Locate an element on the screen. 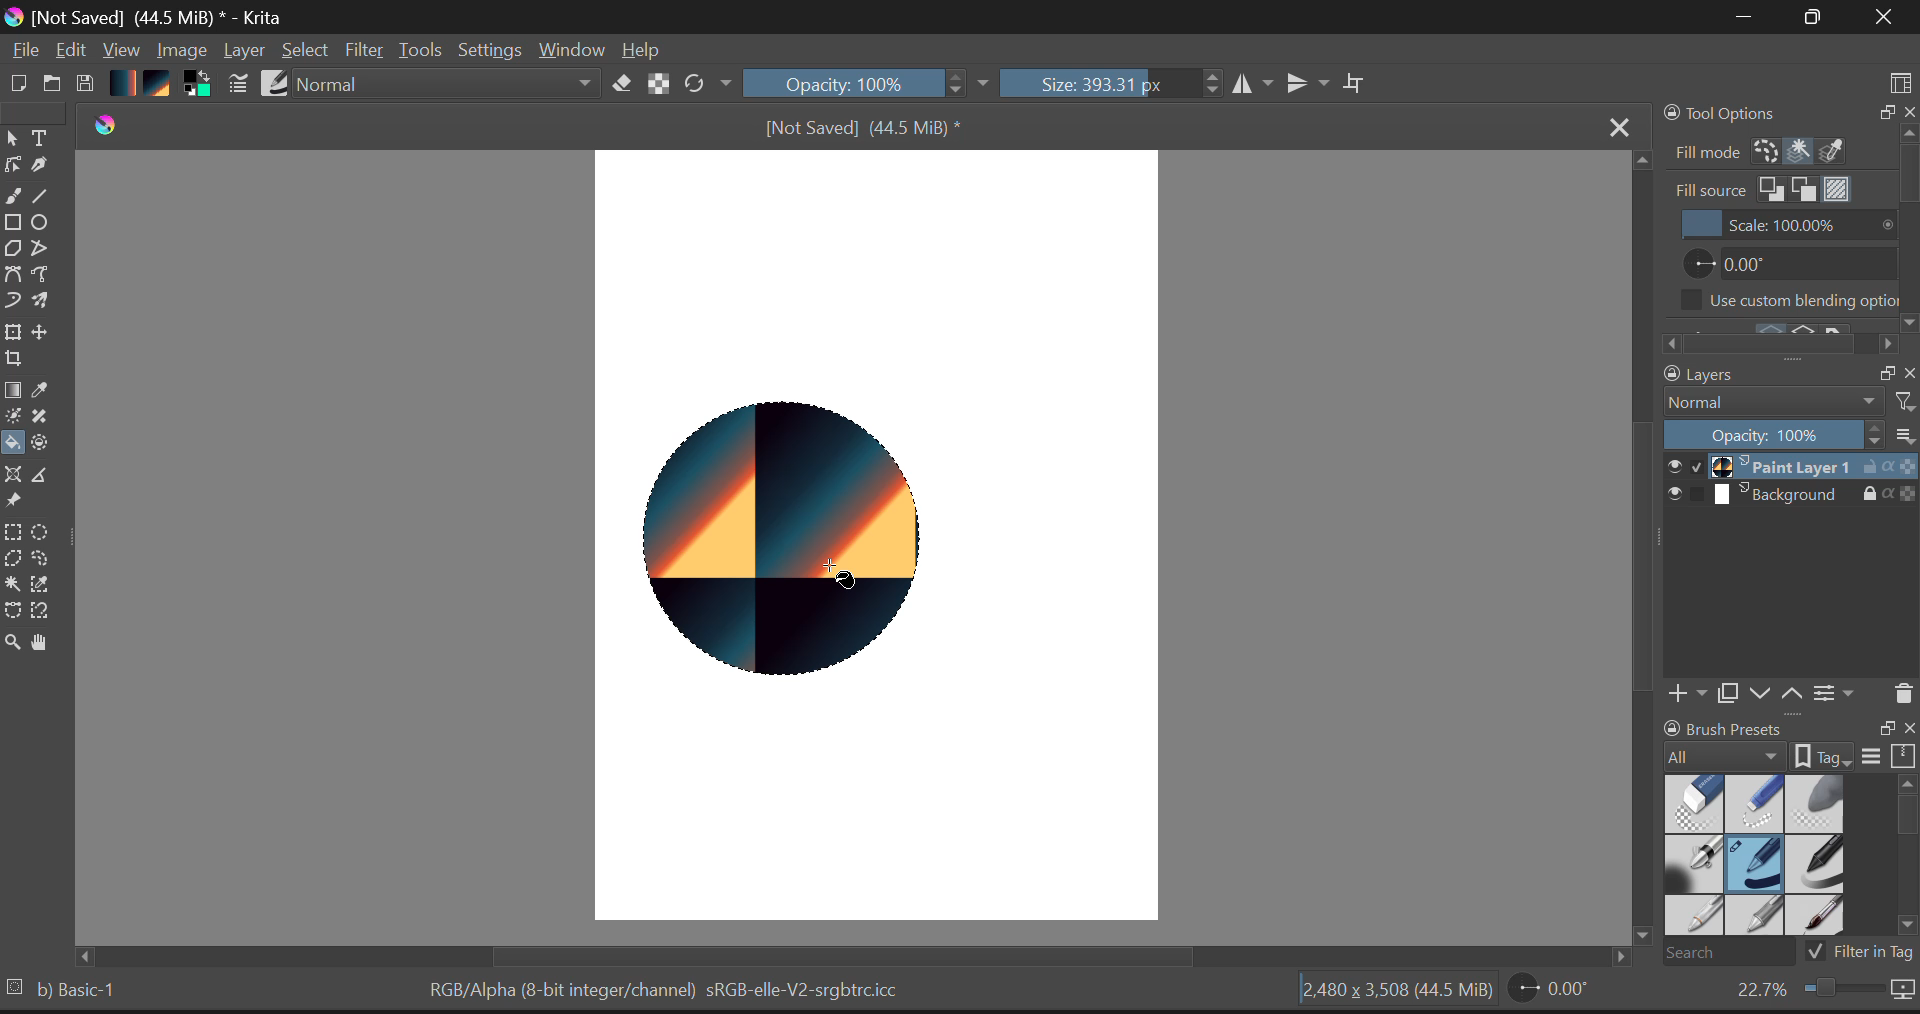 This screenshot has width=1920, height=1014. Restore Down is located at coordinates (1741, 18).